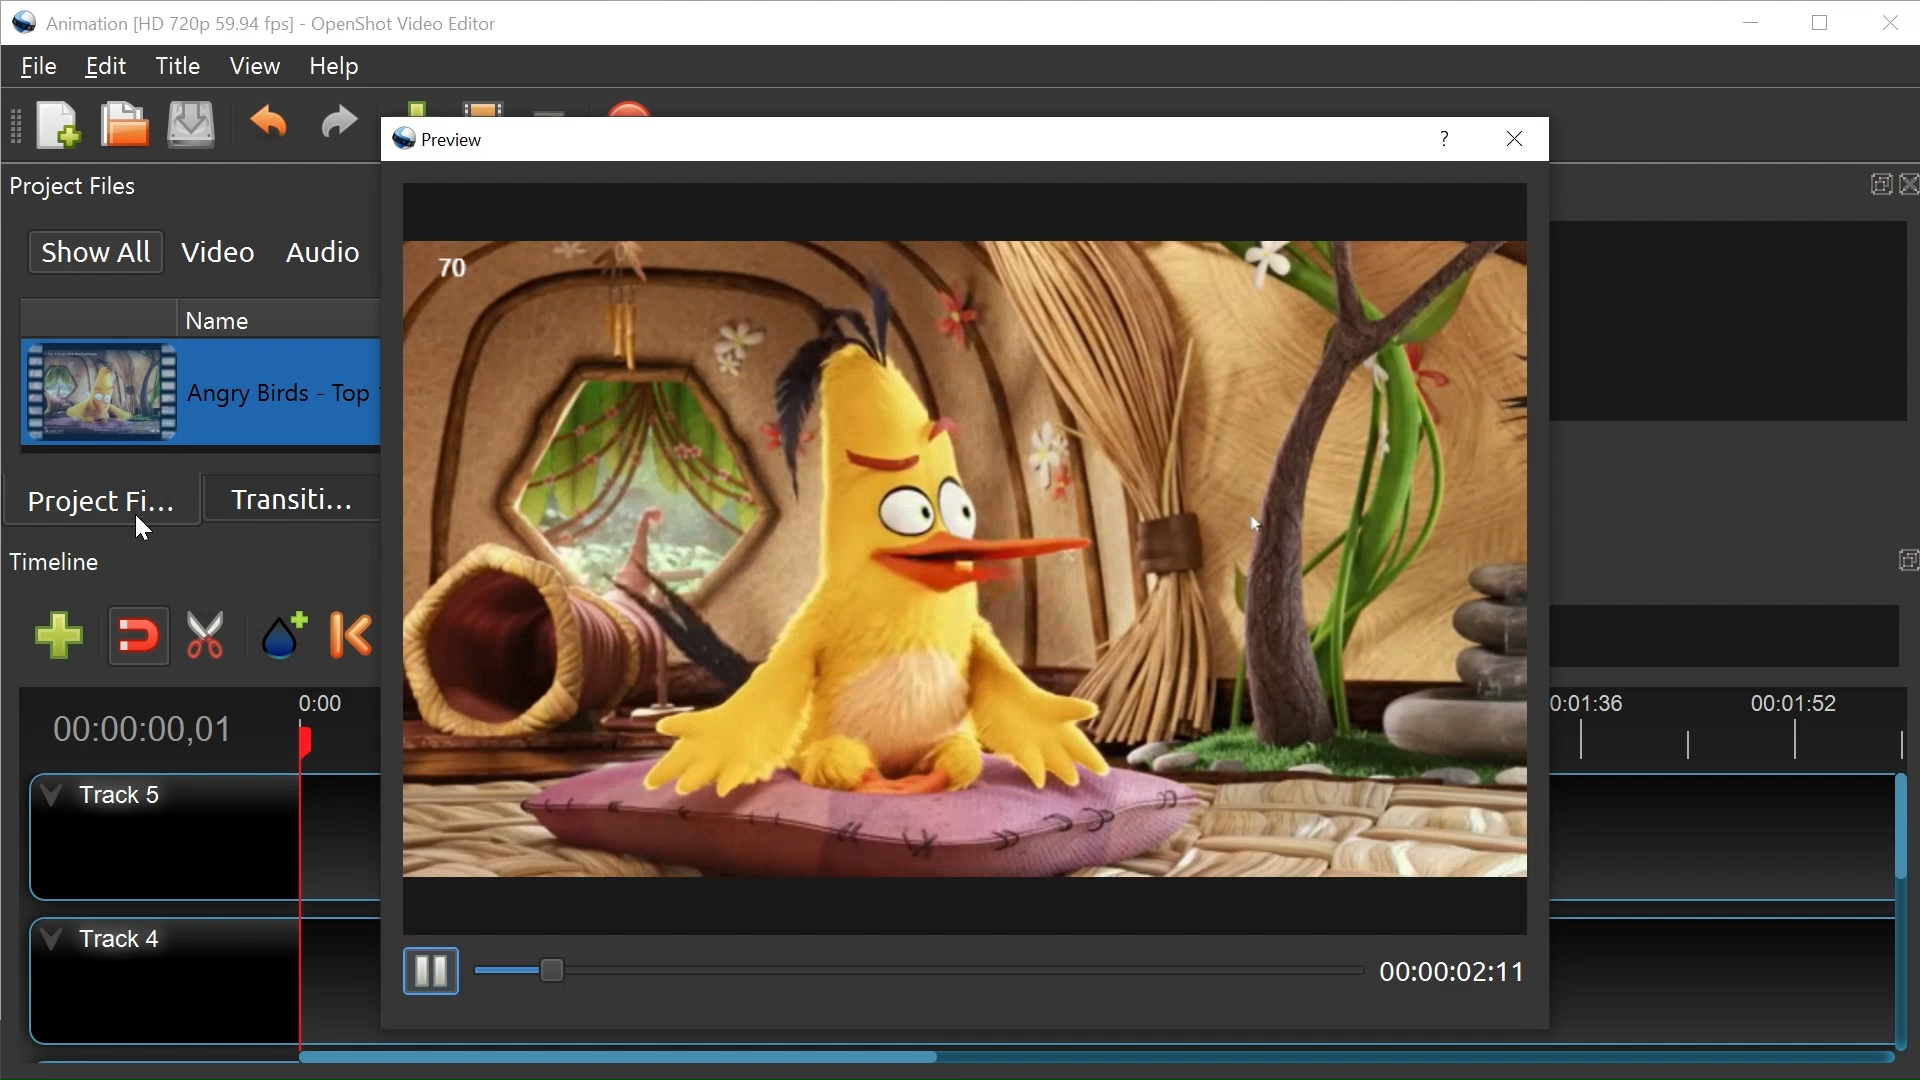 This screenshot has width=1920, height=1080. I want to click on Preview, so click(440, 140).